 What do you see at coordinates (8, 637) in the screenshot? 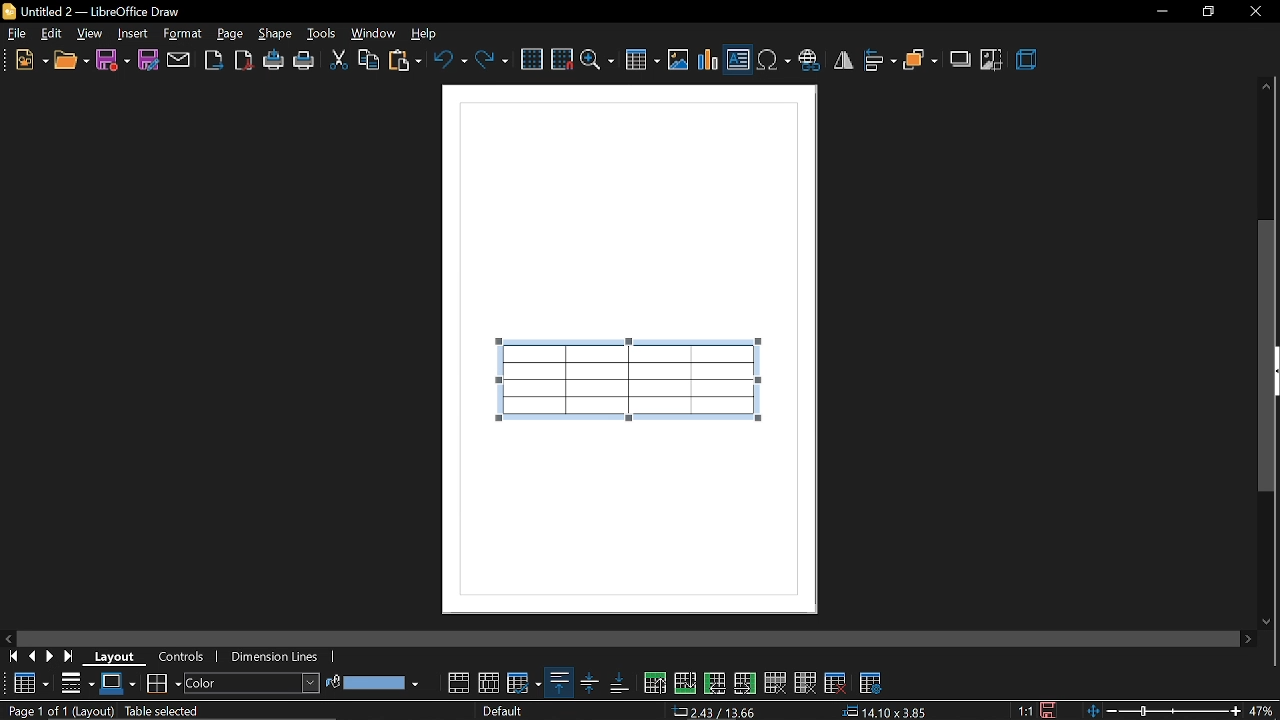
I see `move left` at bounding box center [8, 637].